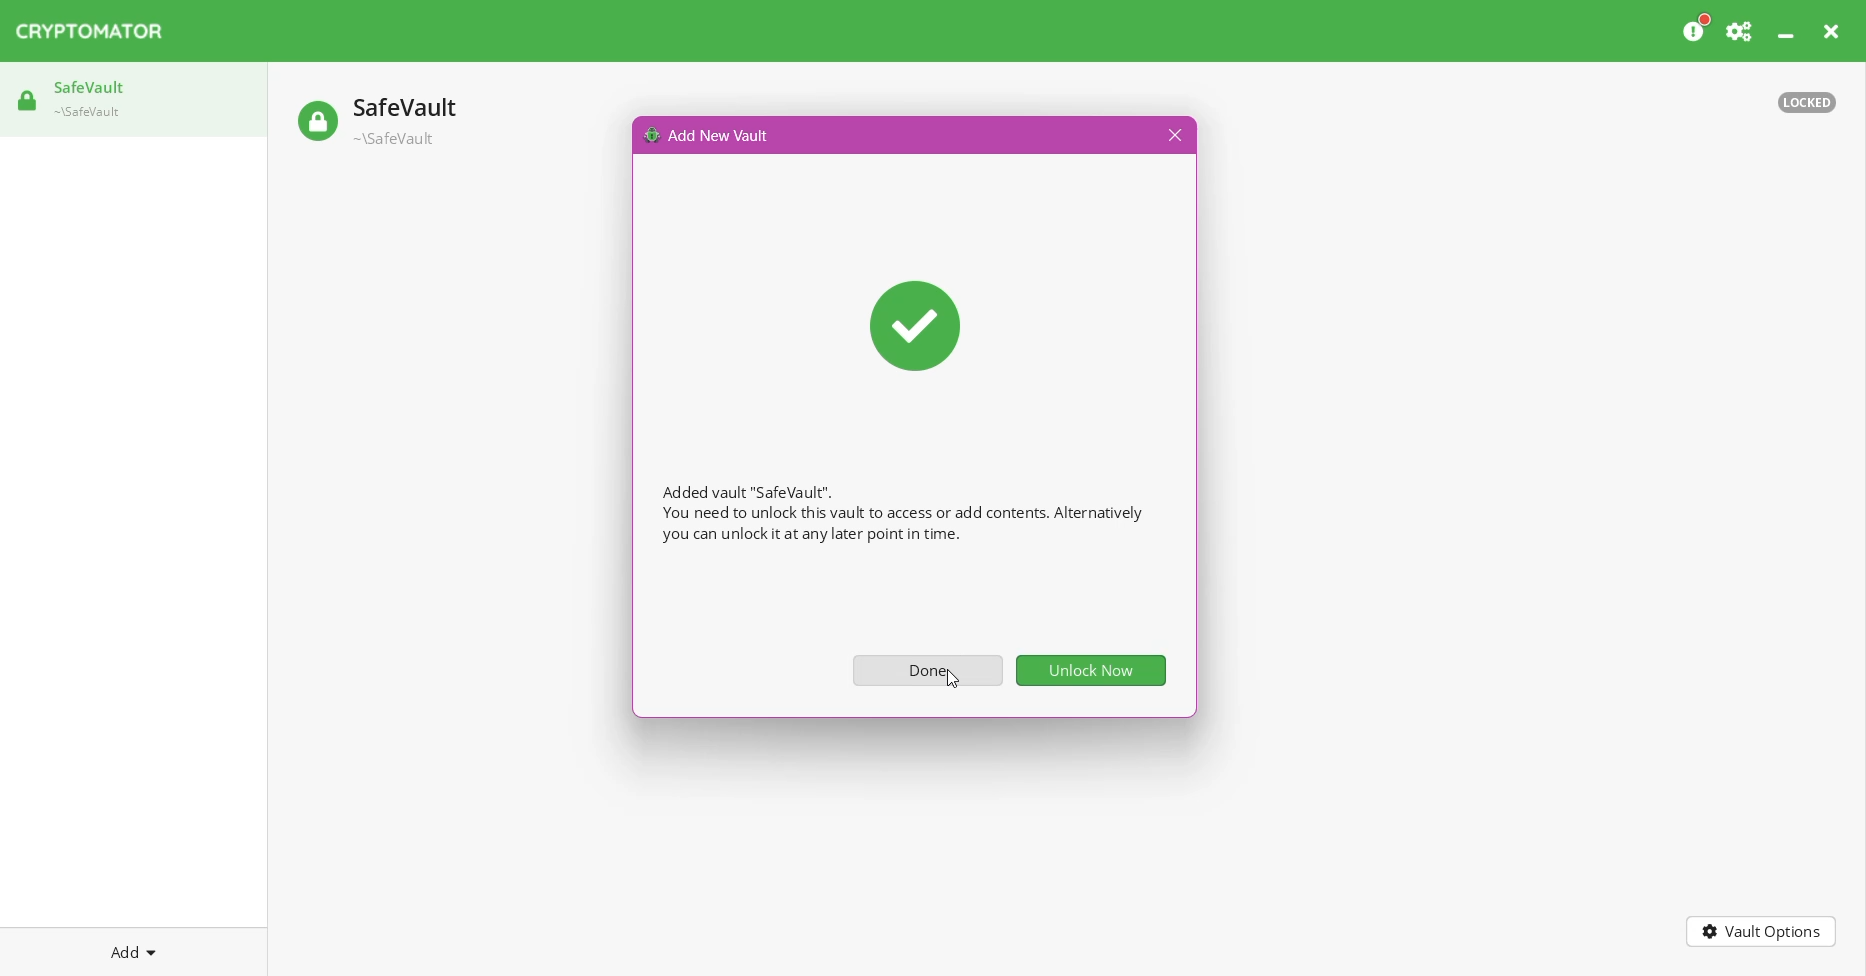 The image size is (1866, 976). I want to click on Minimize, so click(1788, 31).